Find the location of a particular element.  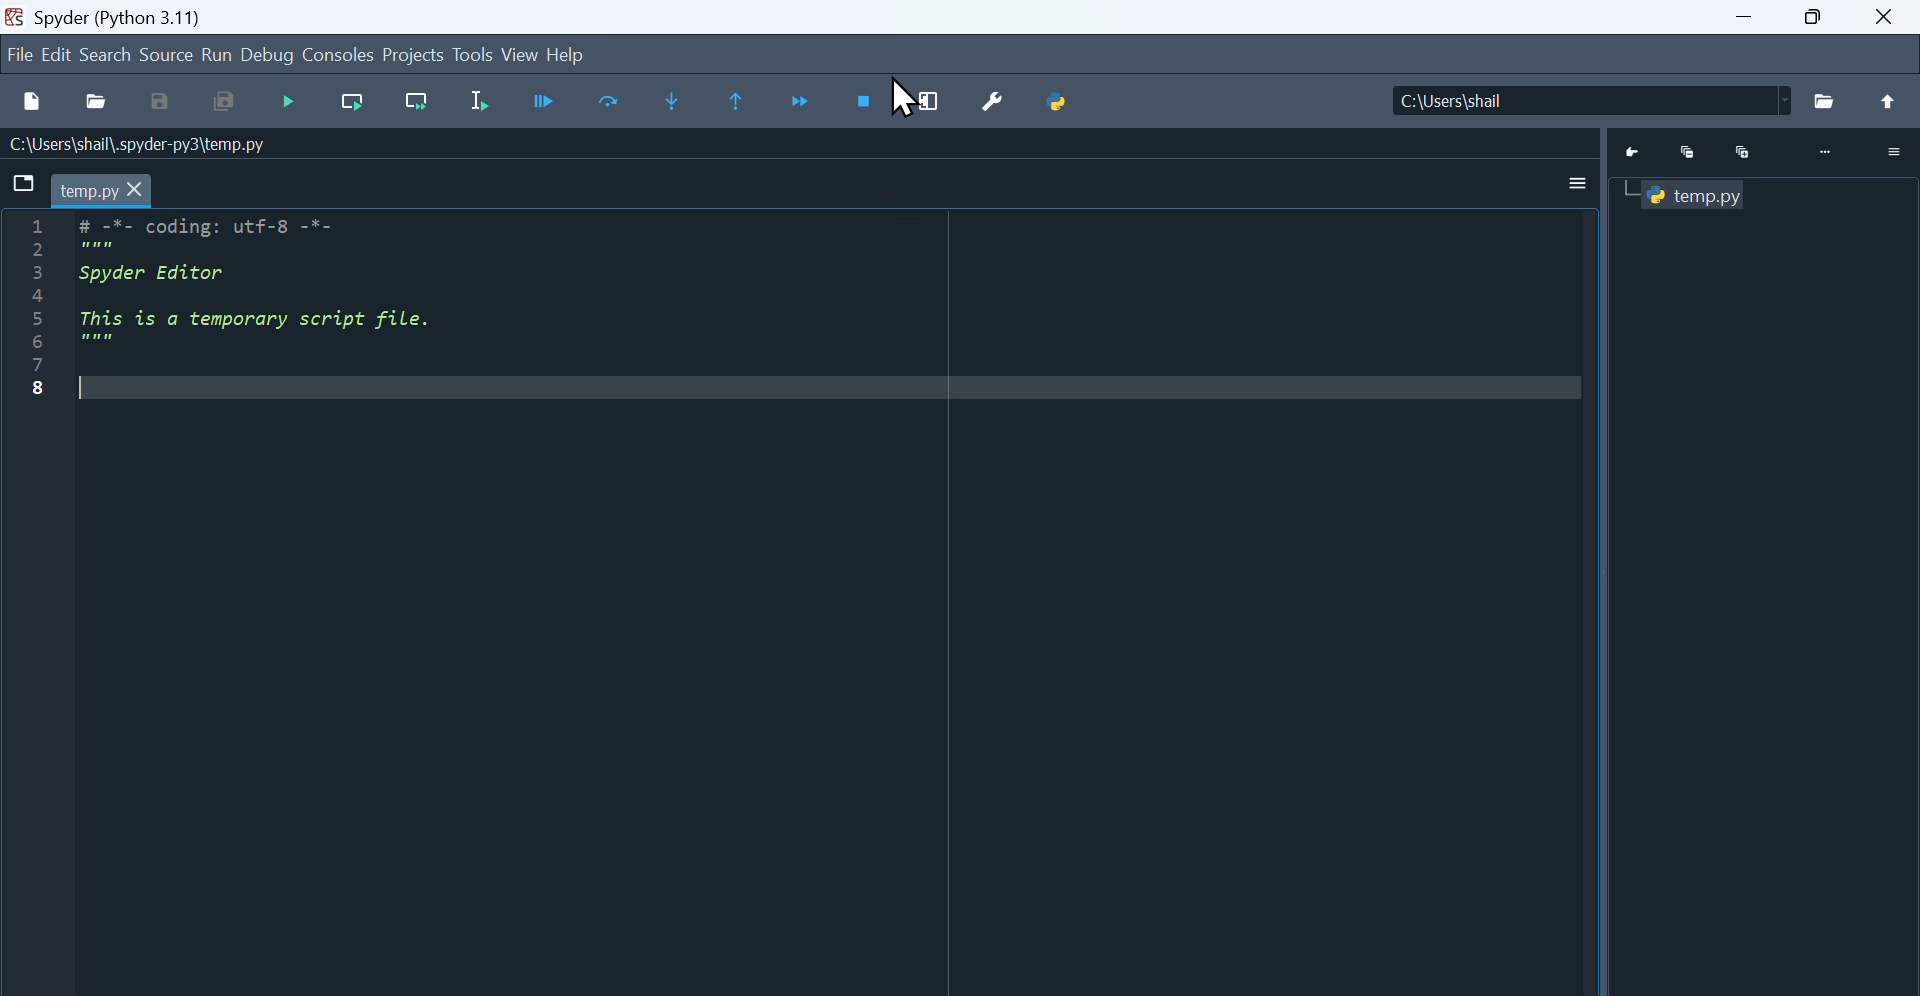

Run until same function returns is located at coordinates (738, 102).